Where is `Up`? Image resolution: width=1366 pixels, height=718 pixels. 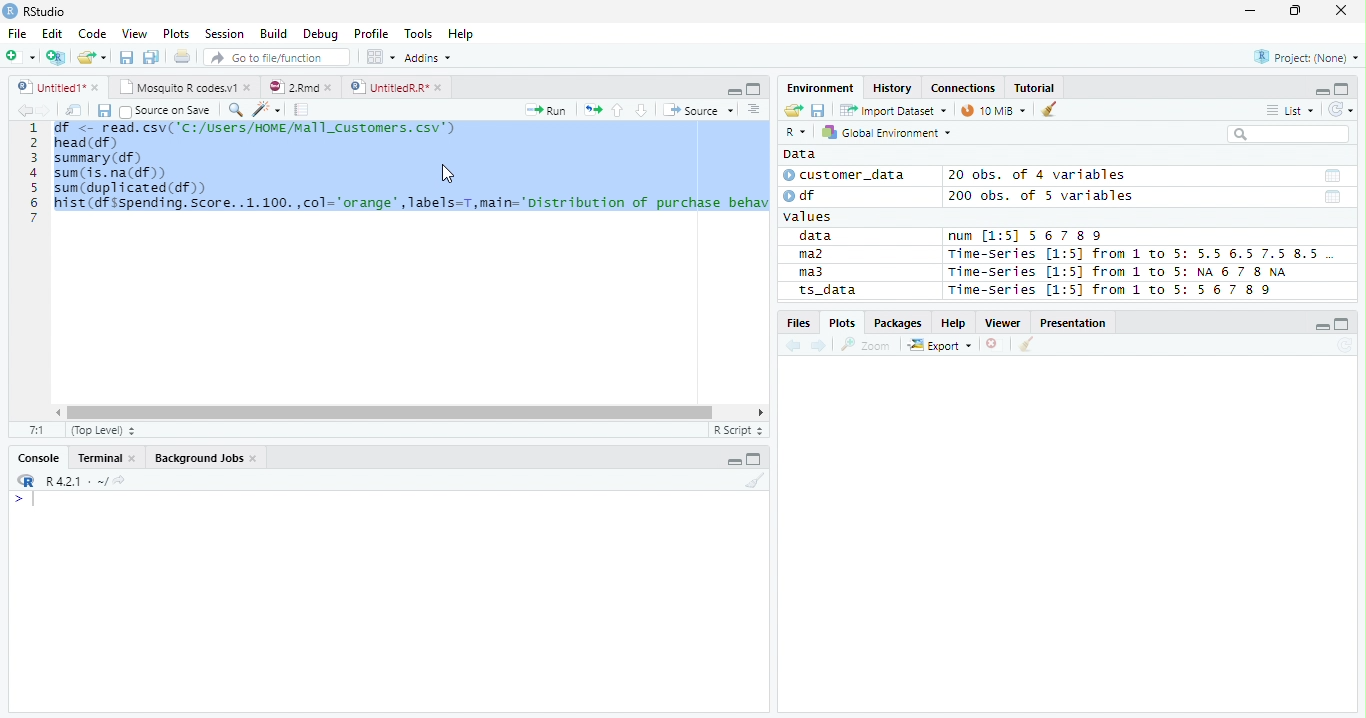 Up is located at coordinates (617, 111).